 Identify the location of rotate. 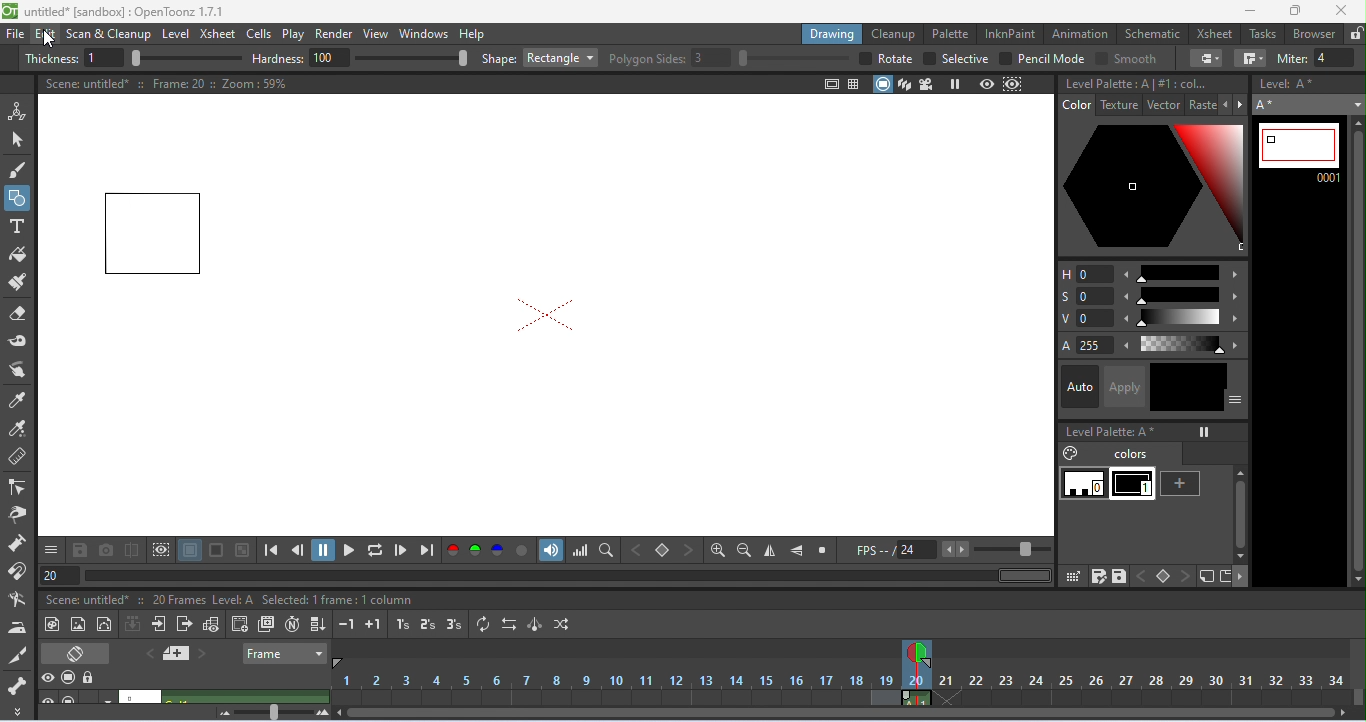
(884, 59).